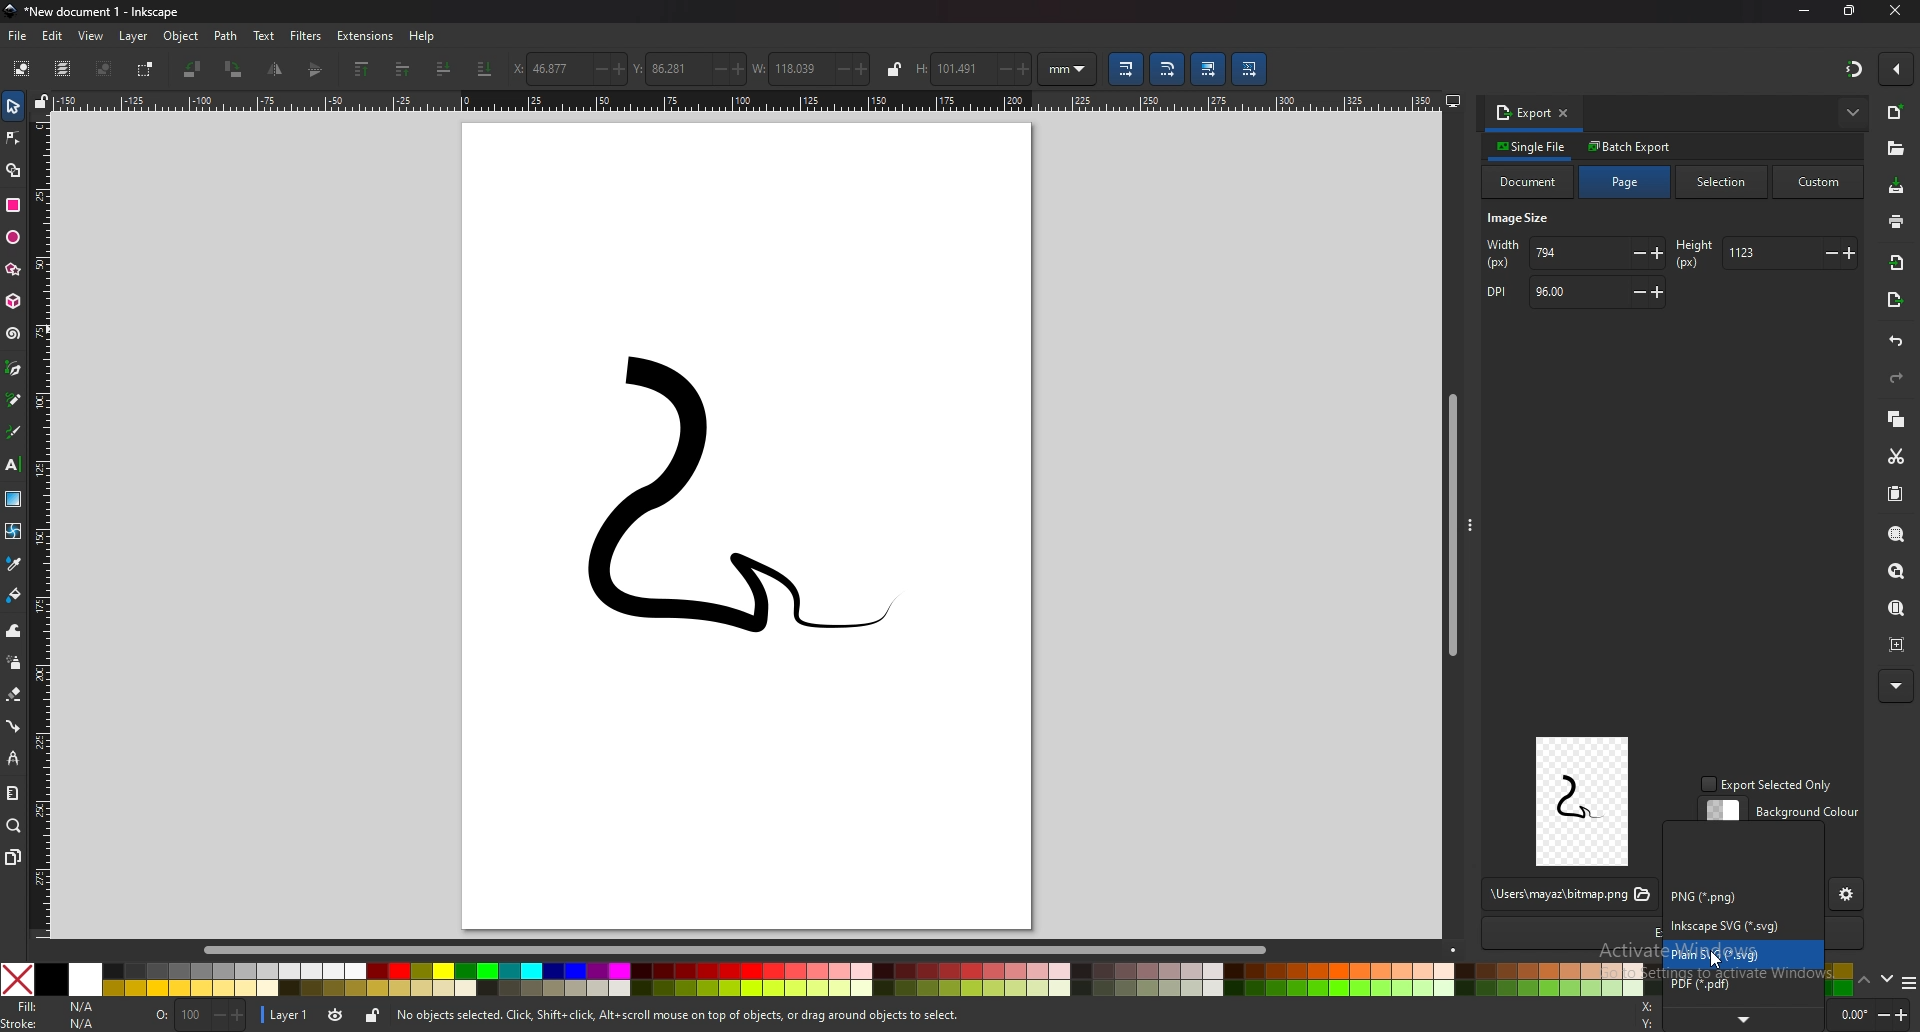 This screenshot has height=1032, width=1920. What do you see at coordinates (13, 302) in the screenshot?
I see `3d box` at bounding box center [13, 302].